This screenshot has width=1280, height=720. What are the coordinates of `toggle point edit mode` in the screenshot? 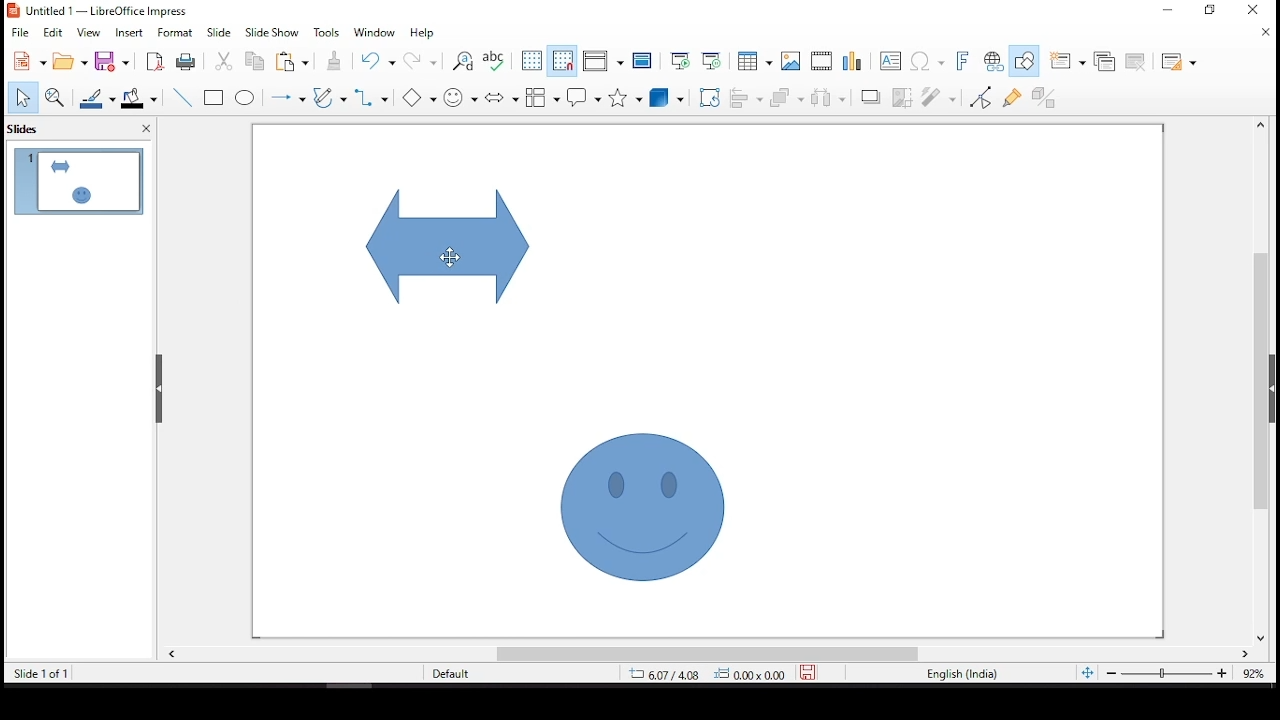 It's located at (980, 99).